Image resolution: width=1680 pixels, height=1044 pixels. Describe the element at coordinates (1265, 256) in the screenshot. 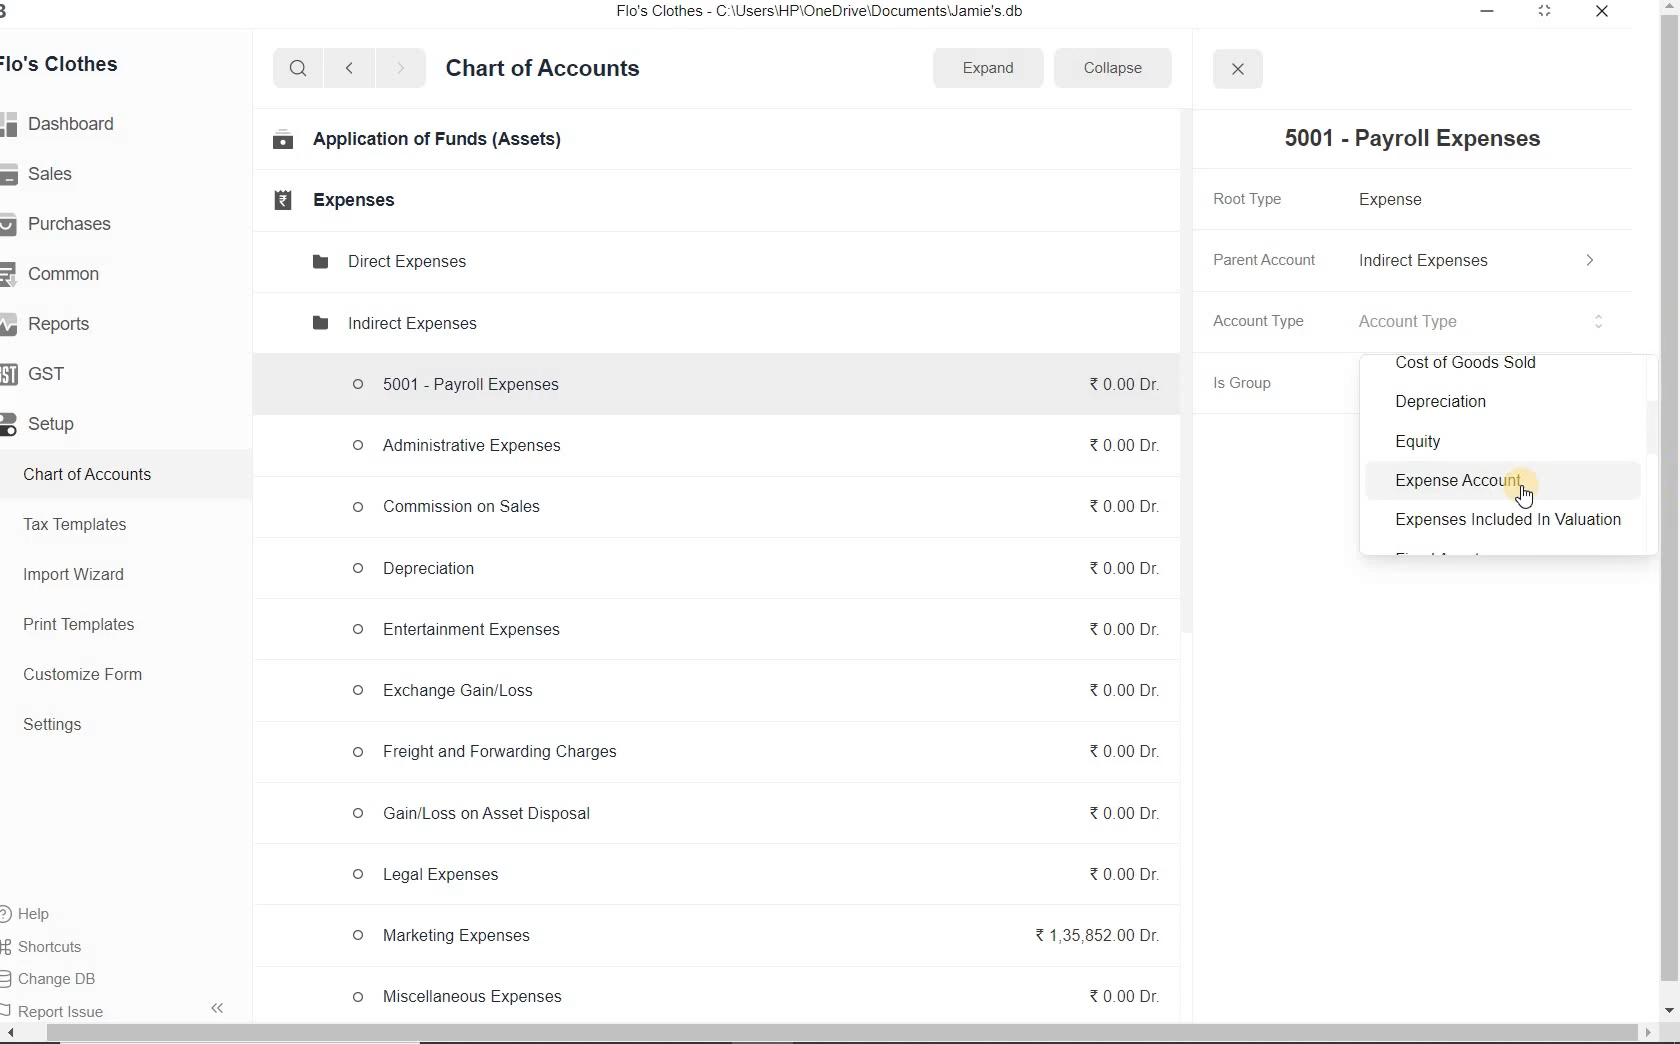

I see `Parent Account` at that location.